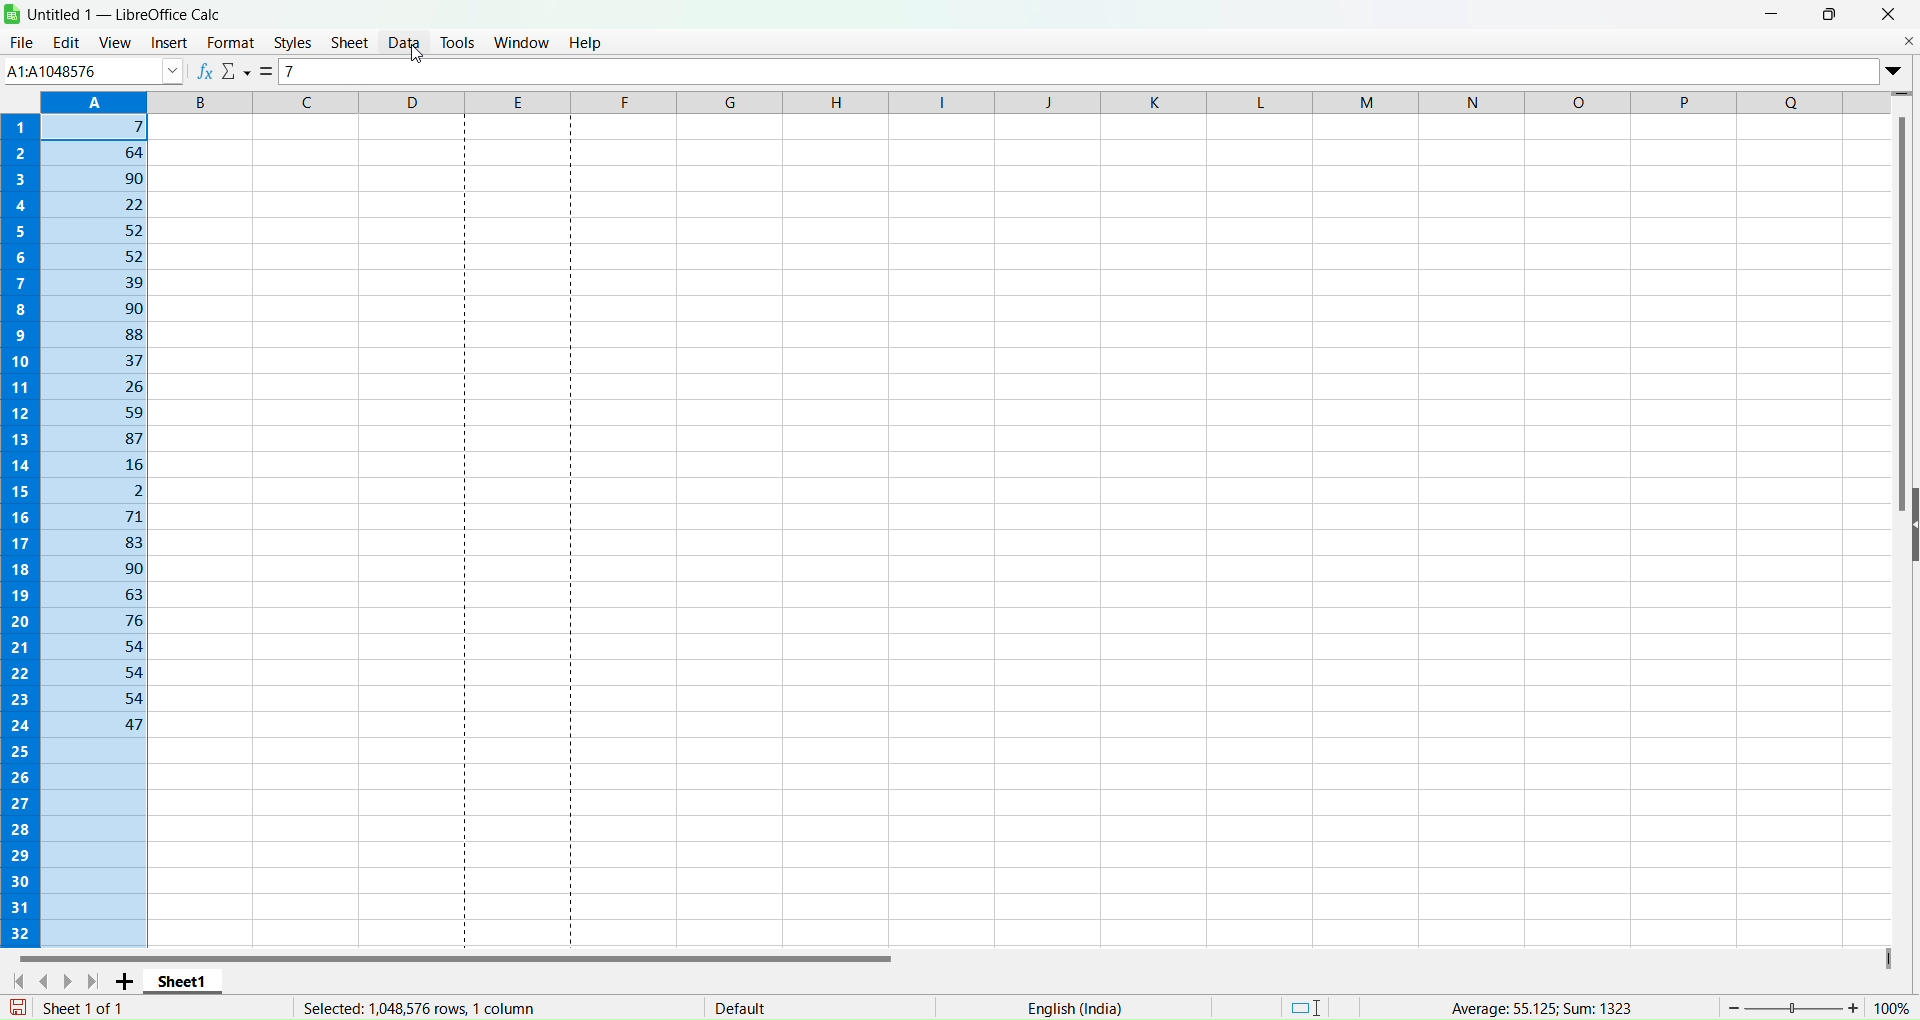  I want to click on Function Wizard, so click(205, 71).